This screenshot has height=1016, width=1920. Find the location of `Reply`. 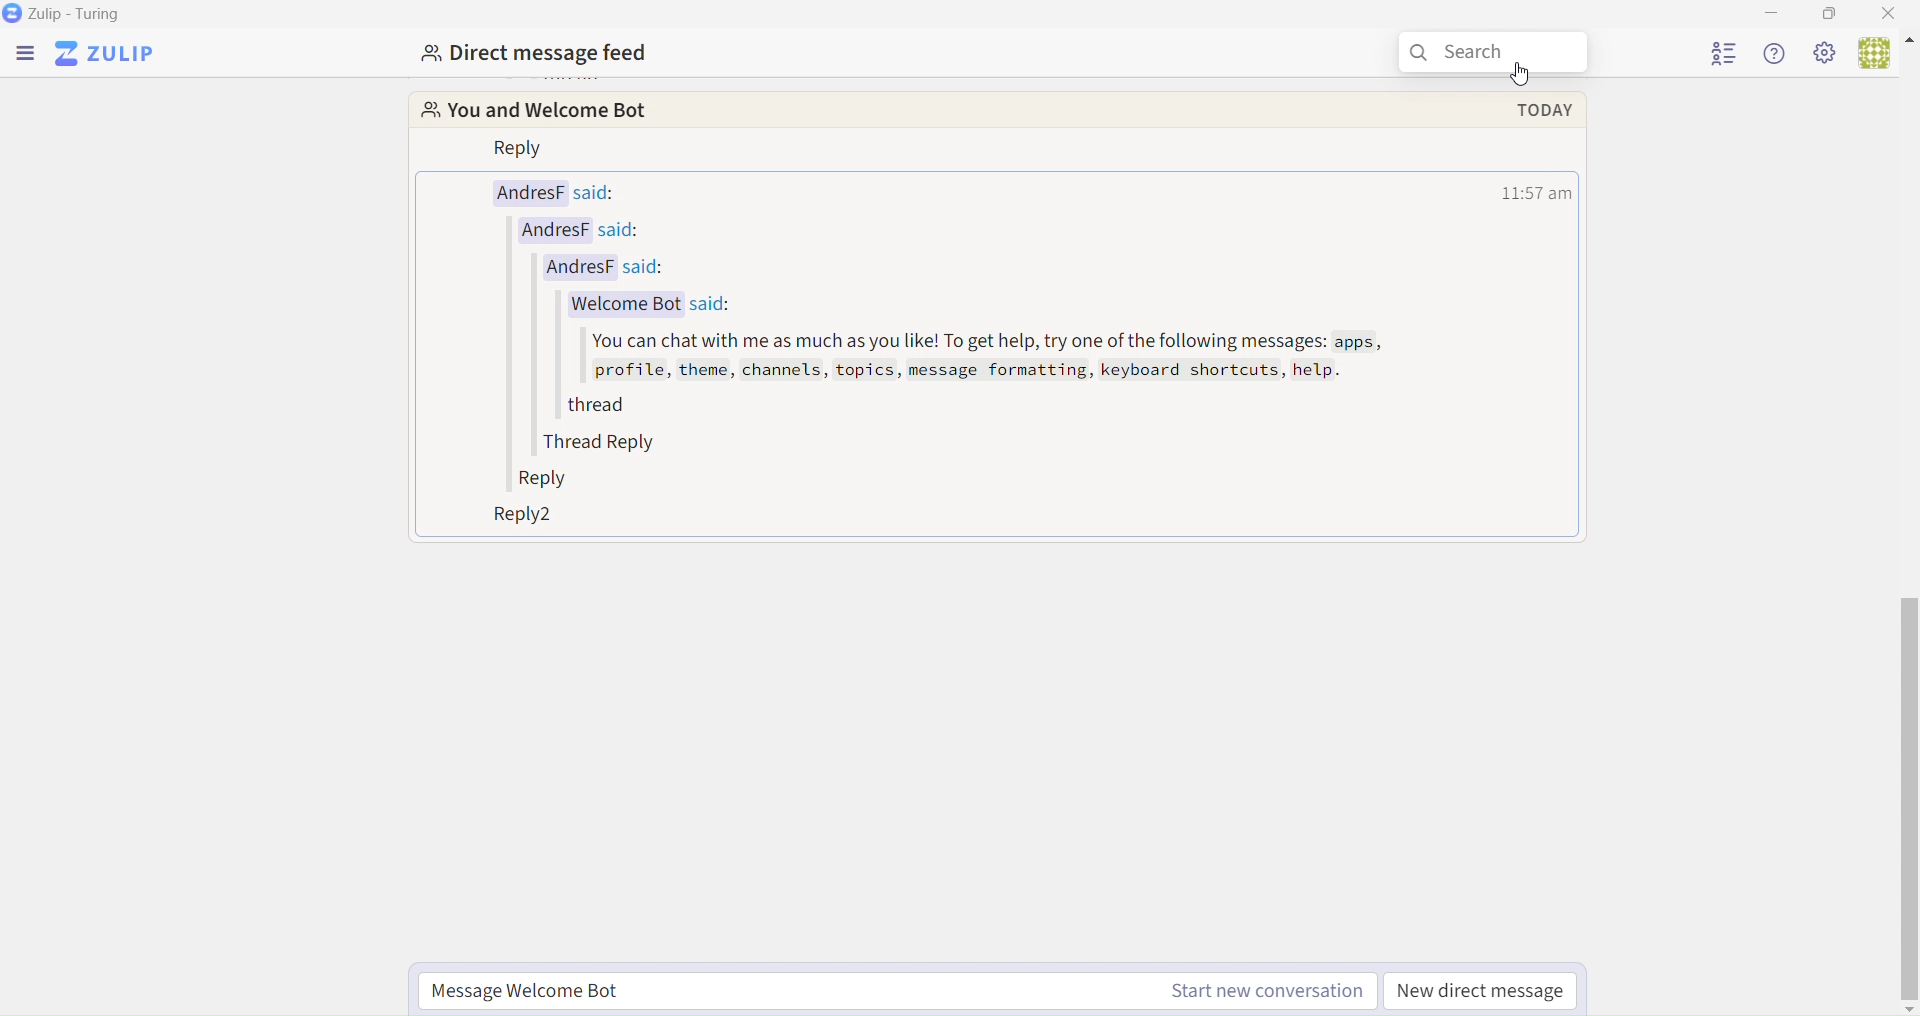

Reply is located at coordinates (549, 481).